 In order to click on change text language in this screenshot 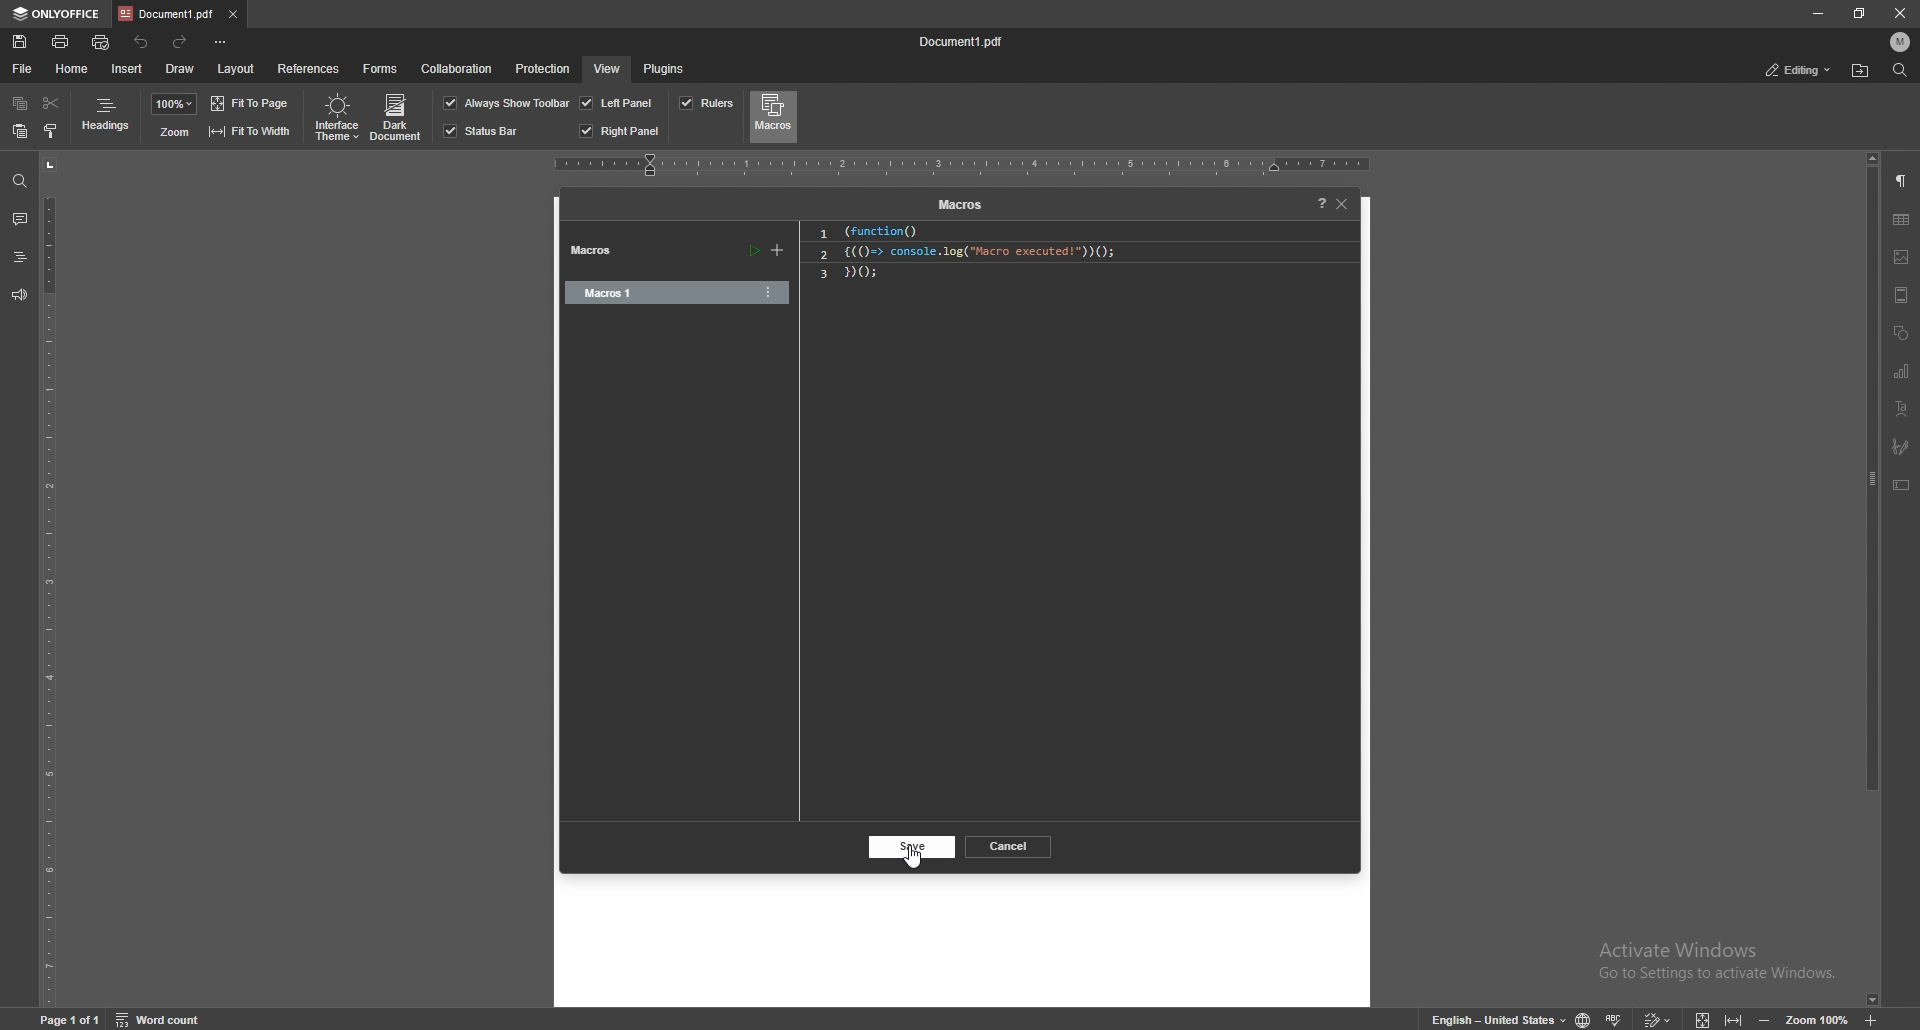, I will do `click(1490, 1017)`.